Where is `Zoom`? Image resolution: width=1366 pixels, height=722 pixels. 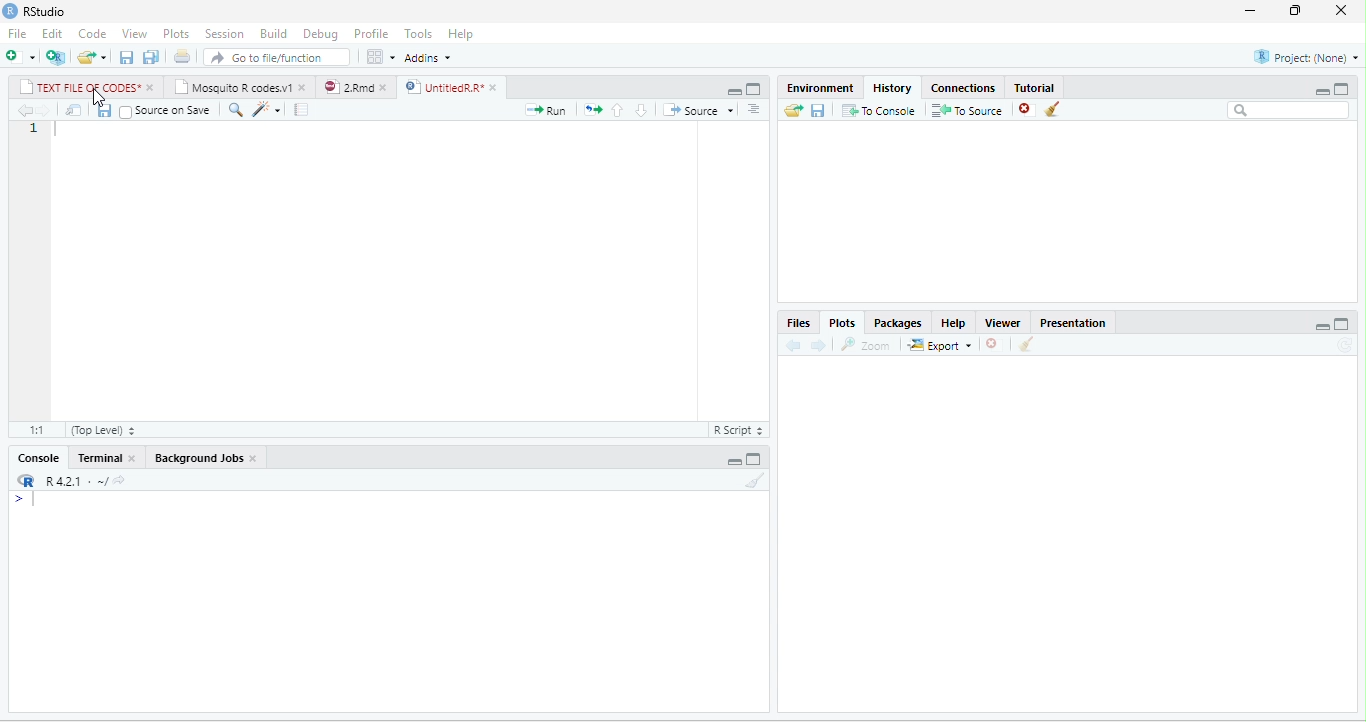
Zoom is located at coordinates (866, 345).